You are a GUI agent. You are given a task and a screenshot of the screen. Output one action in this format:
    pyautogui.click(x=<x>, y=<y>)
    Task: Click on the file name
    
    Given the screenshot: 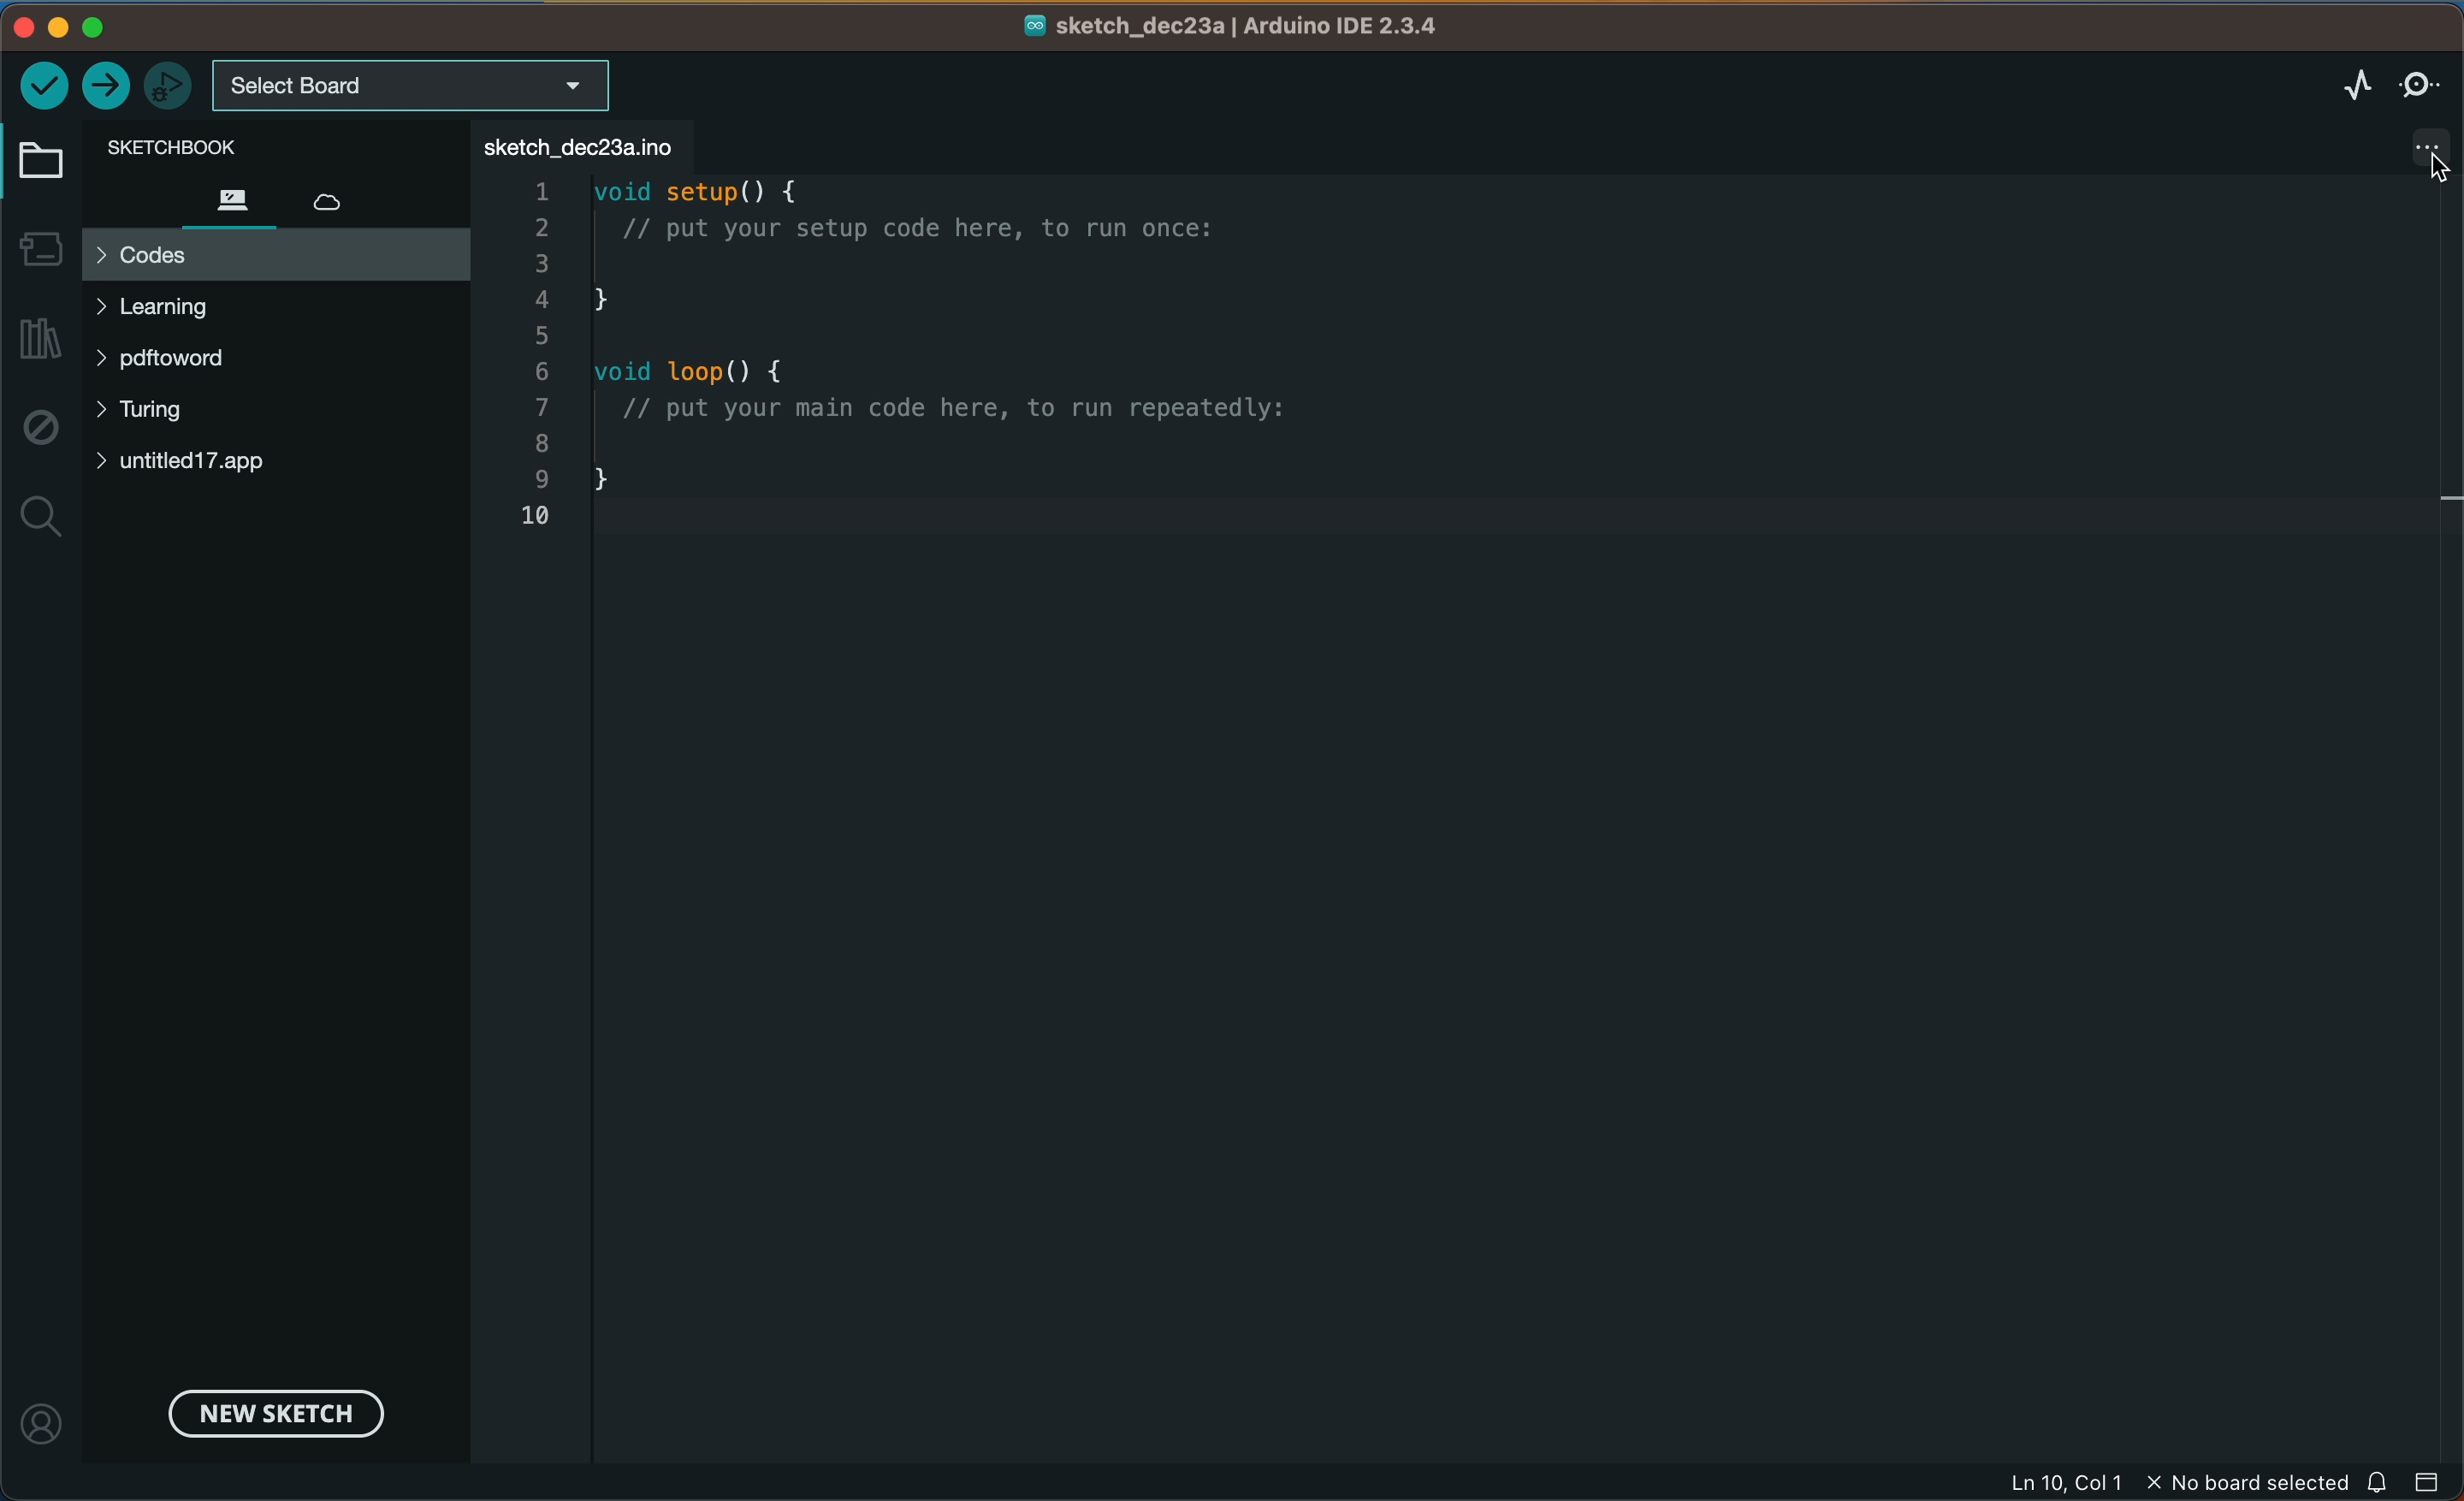 What is the action you would take?
    pyautogui.click(x=1234, y=27)
    